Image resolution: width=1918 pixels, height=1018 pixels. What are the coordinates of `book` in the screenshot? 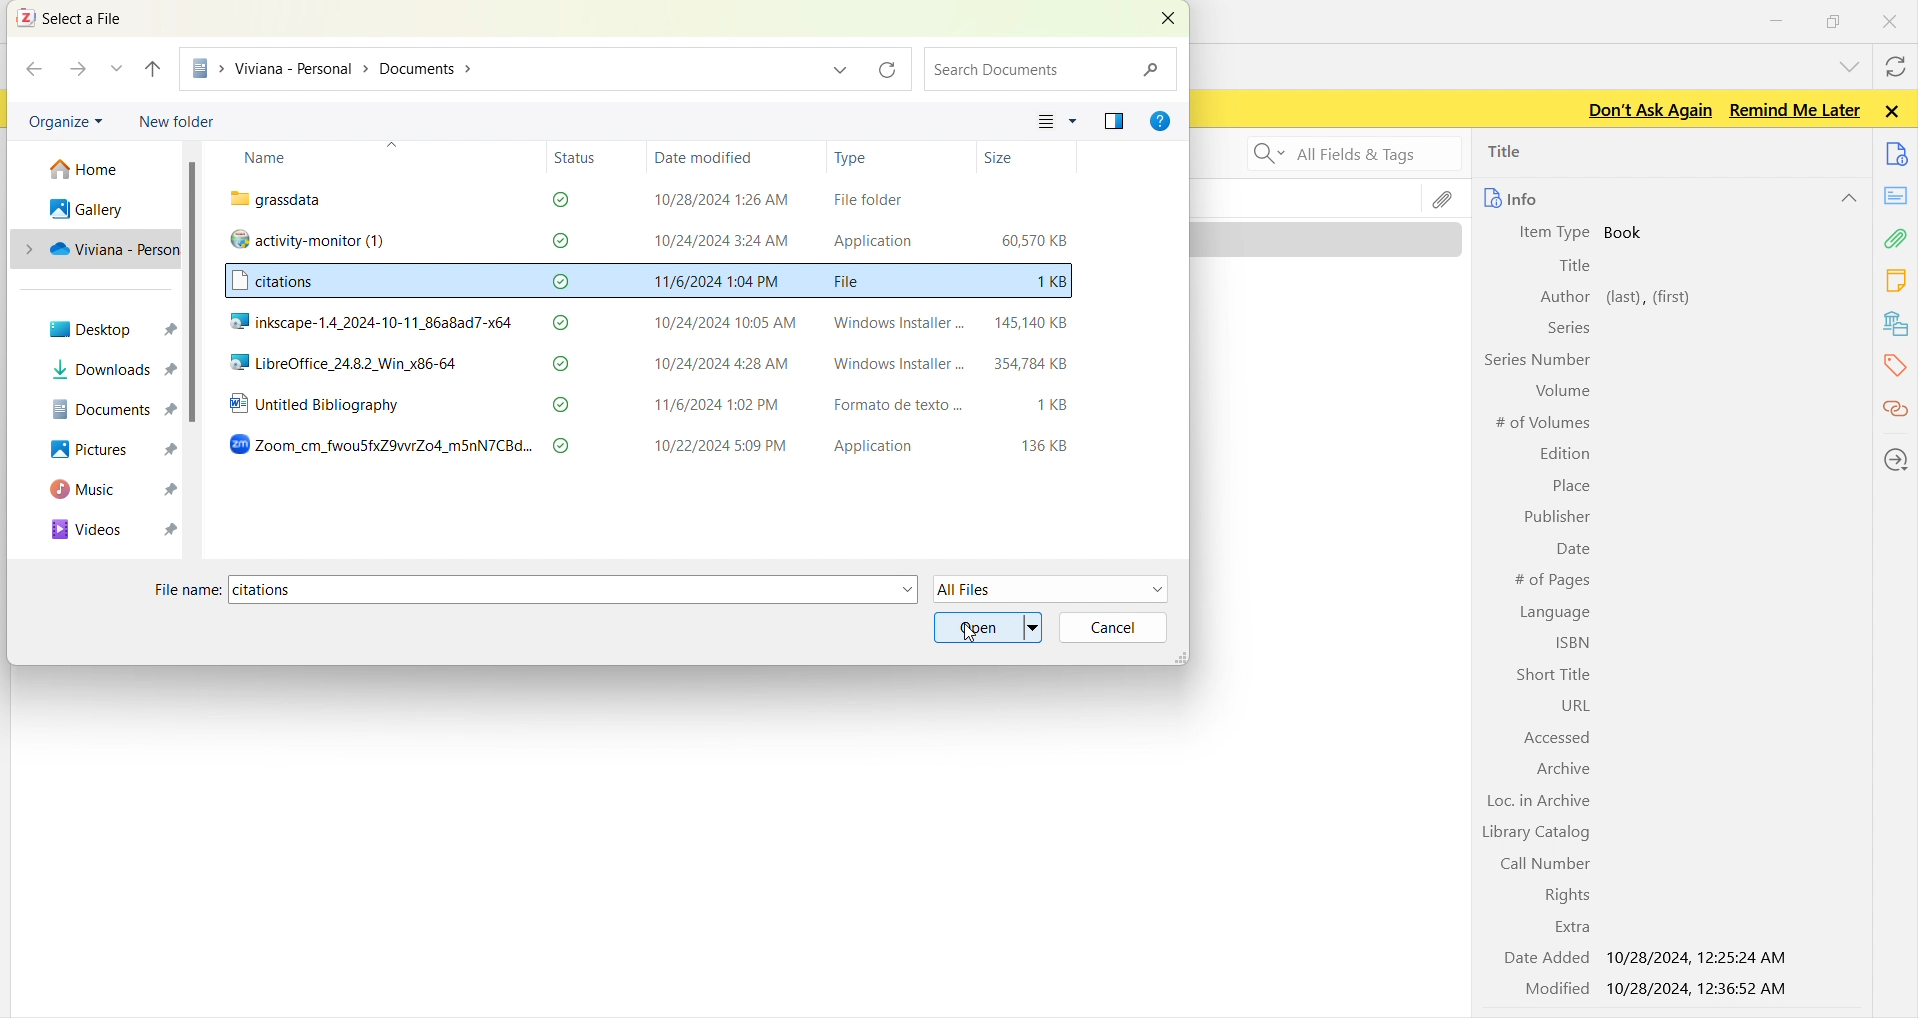 It's located at (1635, 233).